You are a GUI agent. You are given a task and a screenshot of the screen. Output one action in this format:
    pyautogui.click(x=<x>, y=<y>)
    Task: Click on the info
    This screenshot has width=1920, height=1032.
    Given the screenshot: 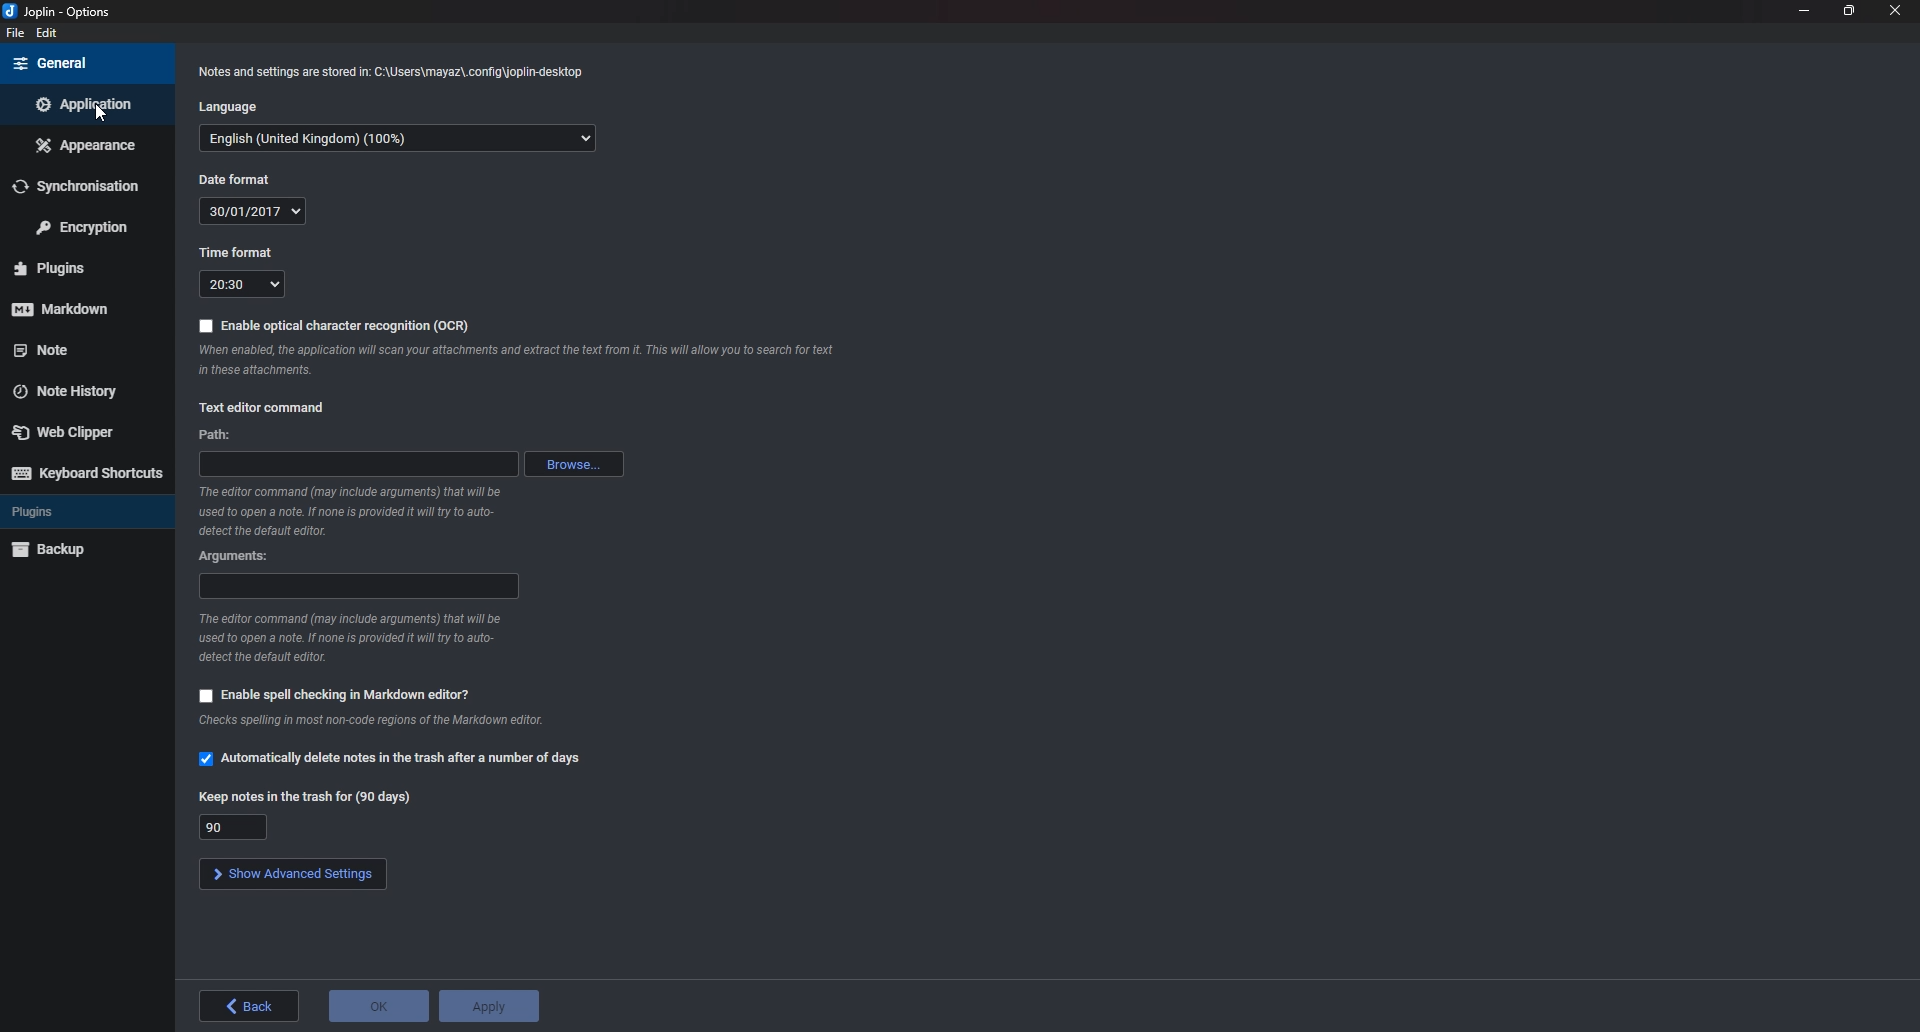 What is the action you would take?
    pyautogui.click(x=367, y=723)
    